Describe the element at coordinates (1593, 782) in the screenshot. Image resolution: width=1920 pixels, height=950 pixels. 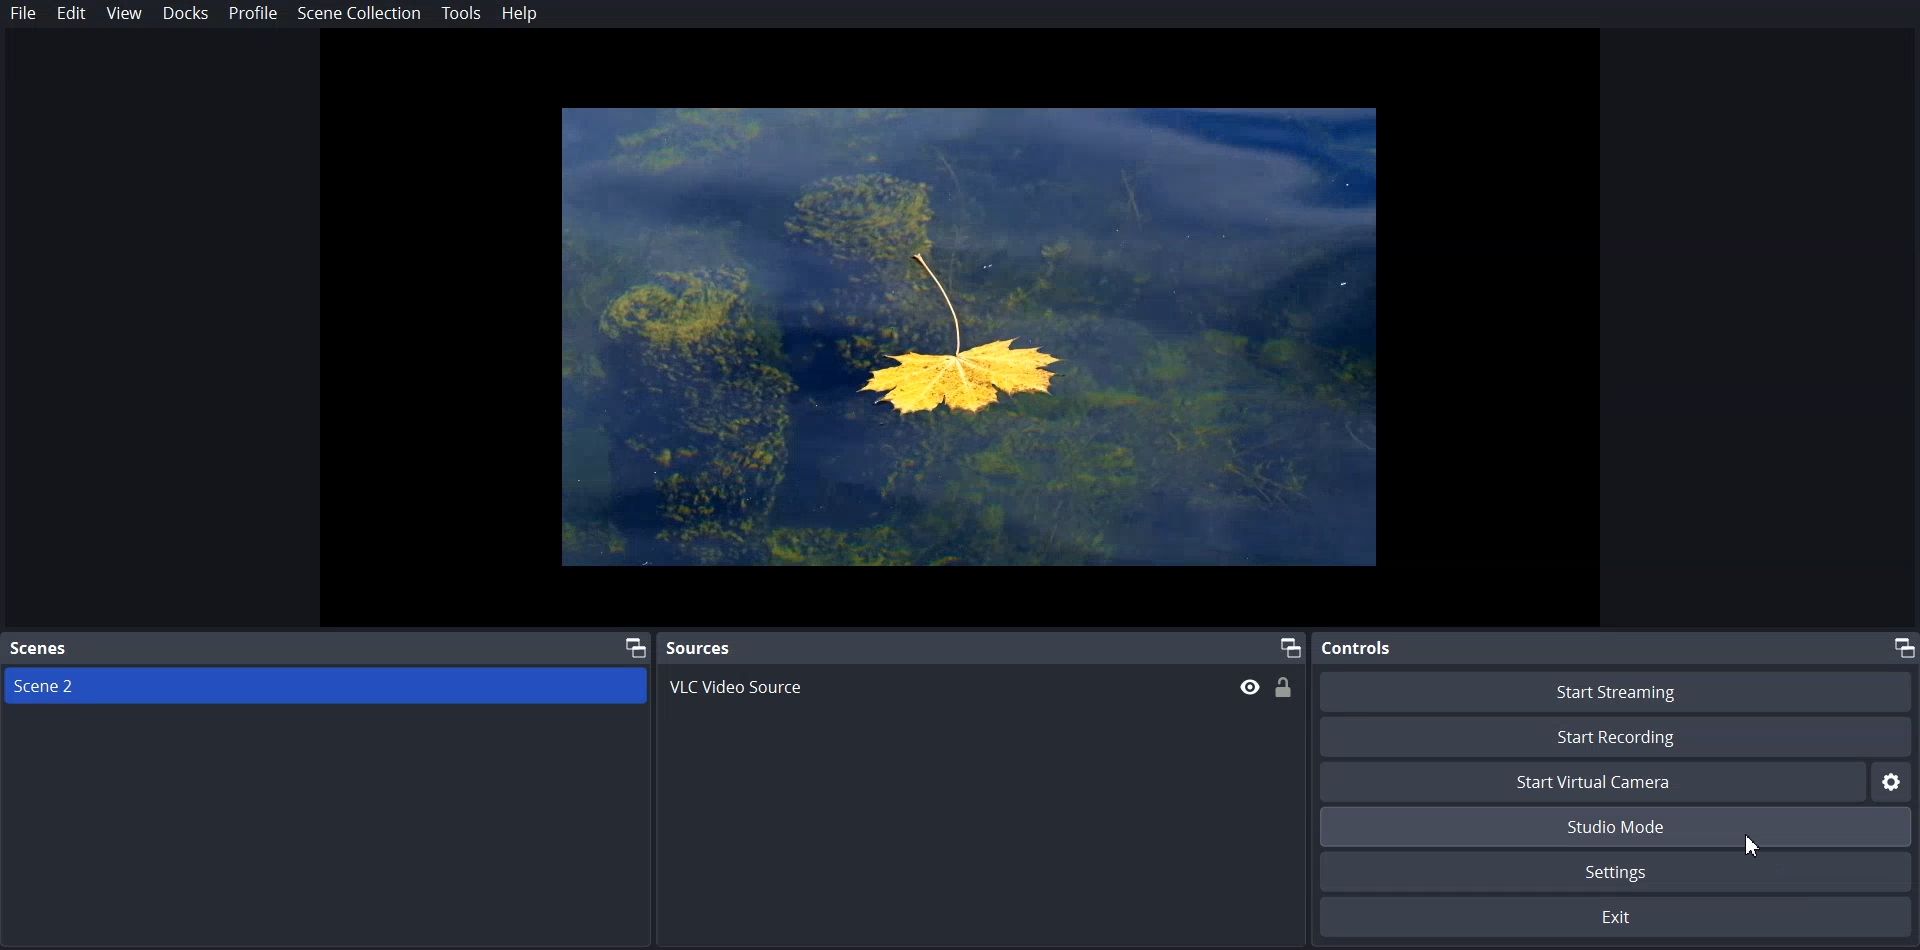
I see `Start Virtual Camera` at that location.